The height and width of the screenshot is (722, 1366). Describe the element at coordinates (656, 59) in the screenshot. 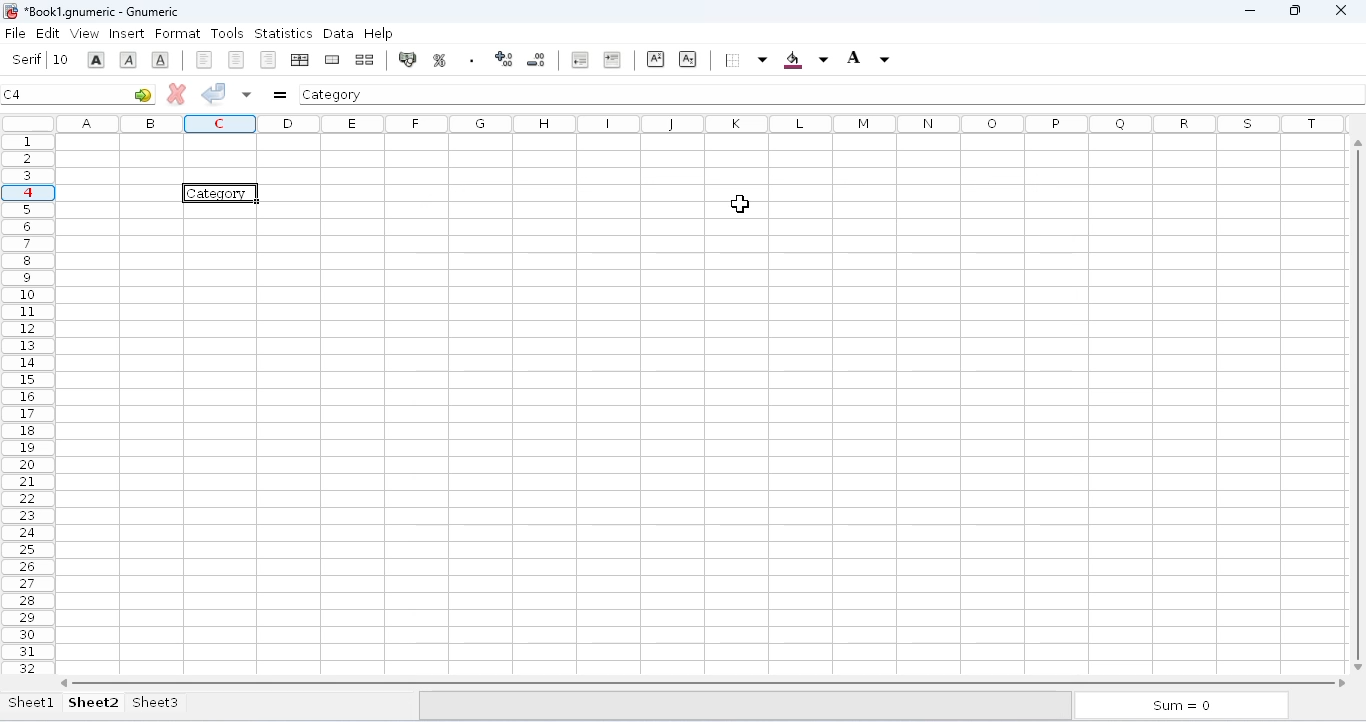

I see `increase the indent` at that location.